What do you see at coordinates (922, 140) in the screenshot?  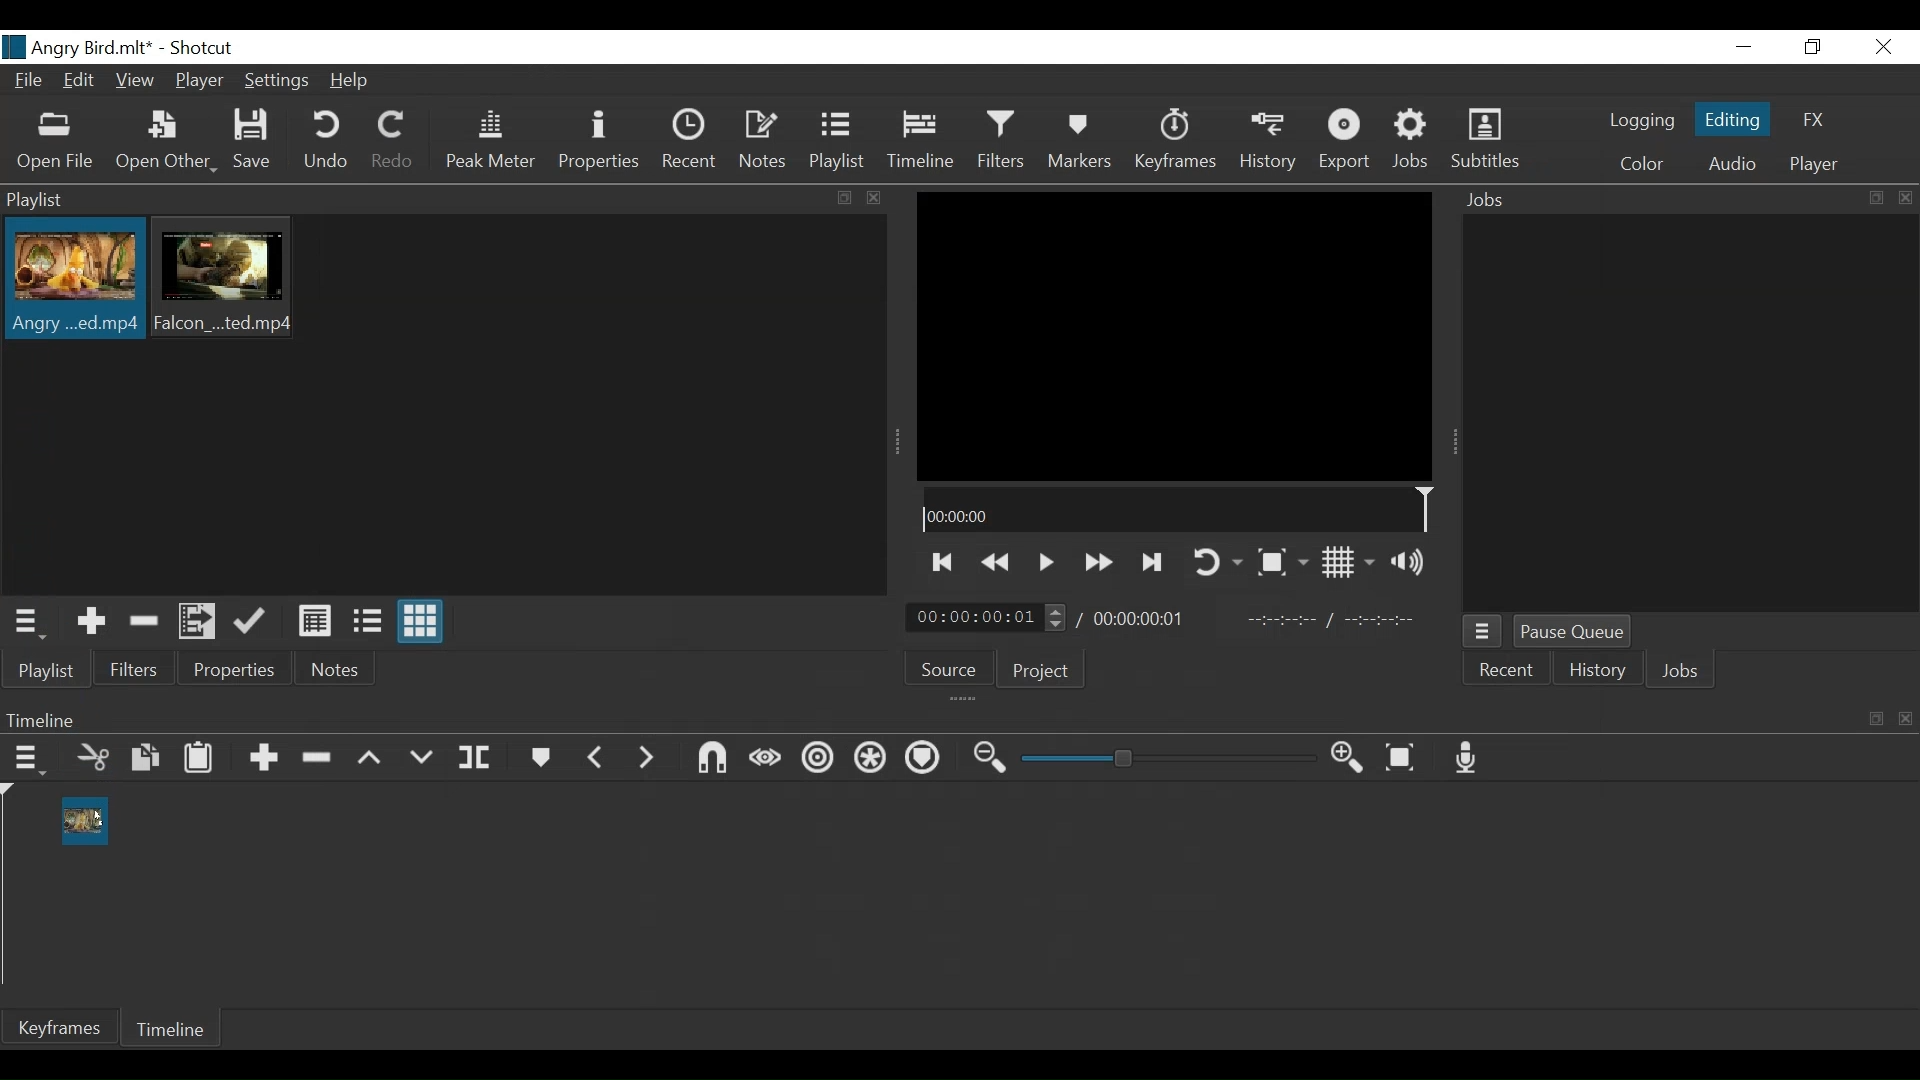 I see `Timeline` at bounding box center [922, 140].